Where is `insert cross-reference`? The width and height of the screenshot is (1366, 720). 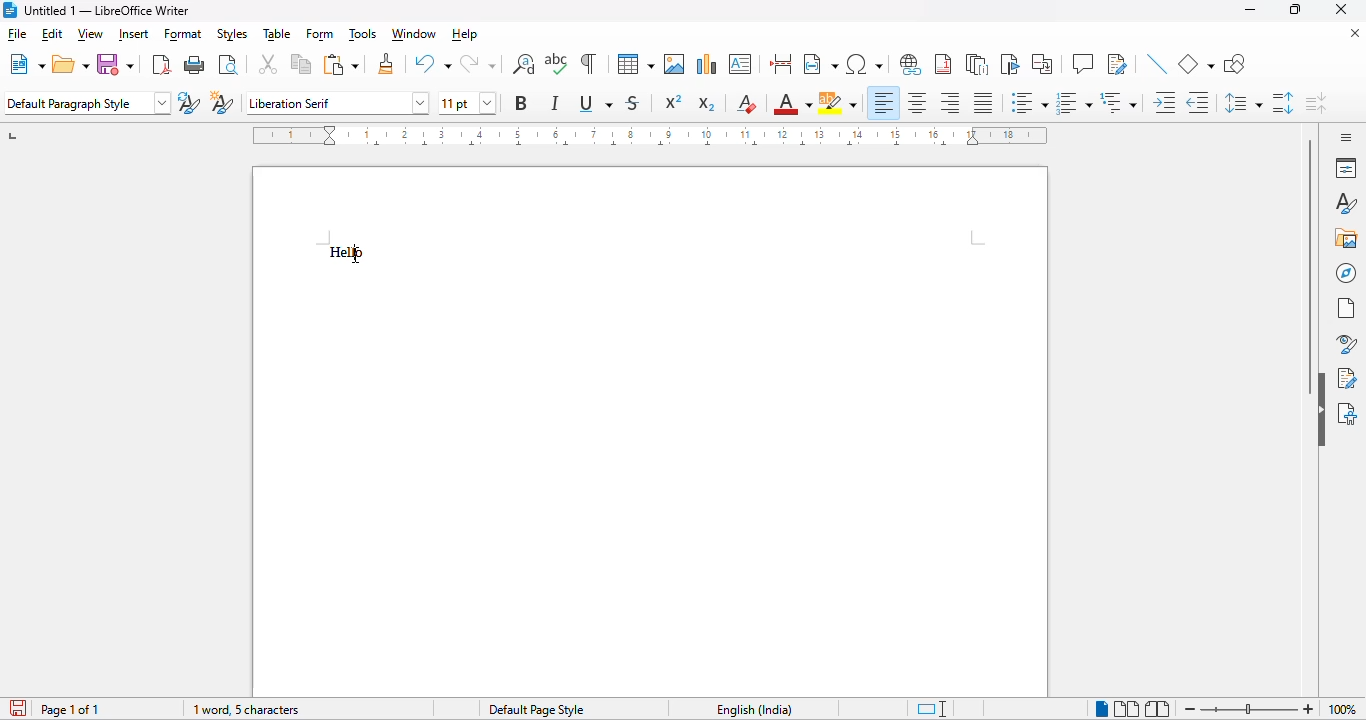 insert cross-reference is located at coordinates (1043, 64).